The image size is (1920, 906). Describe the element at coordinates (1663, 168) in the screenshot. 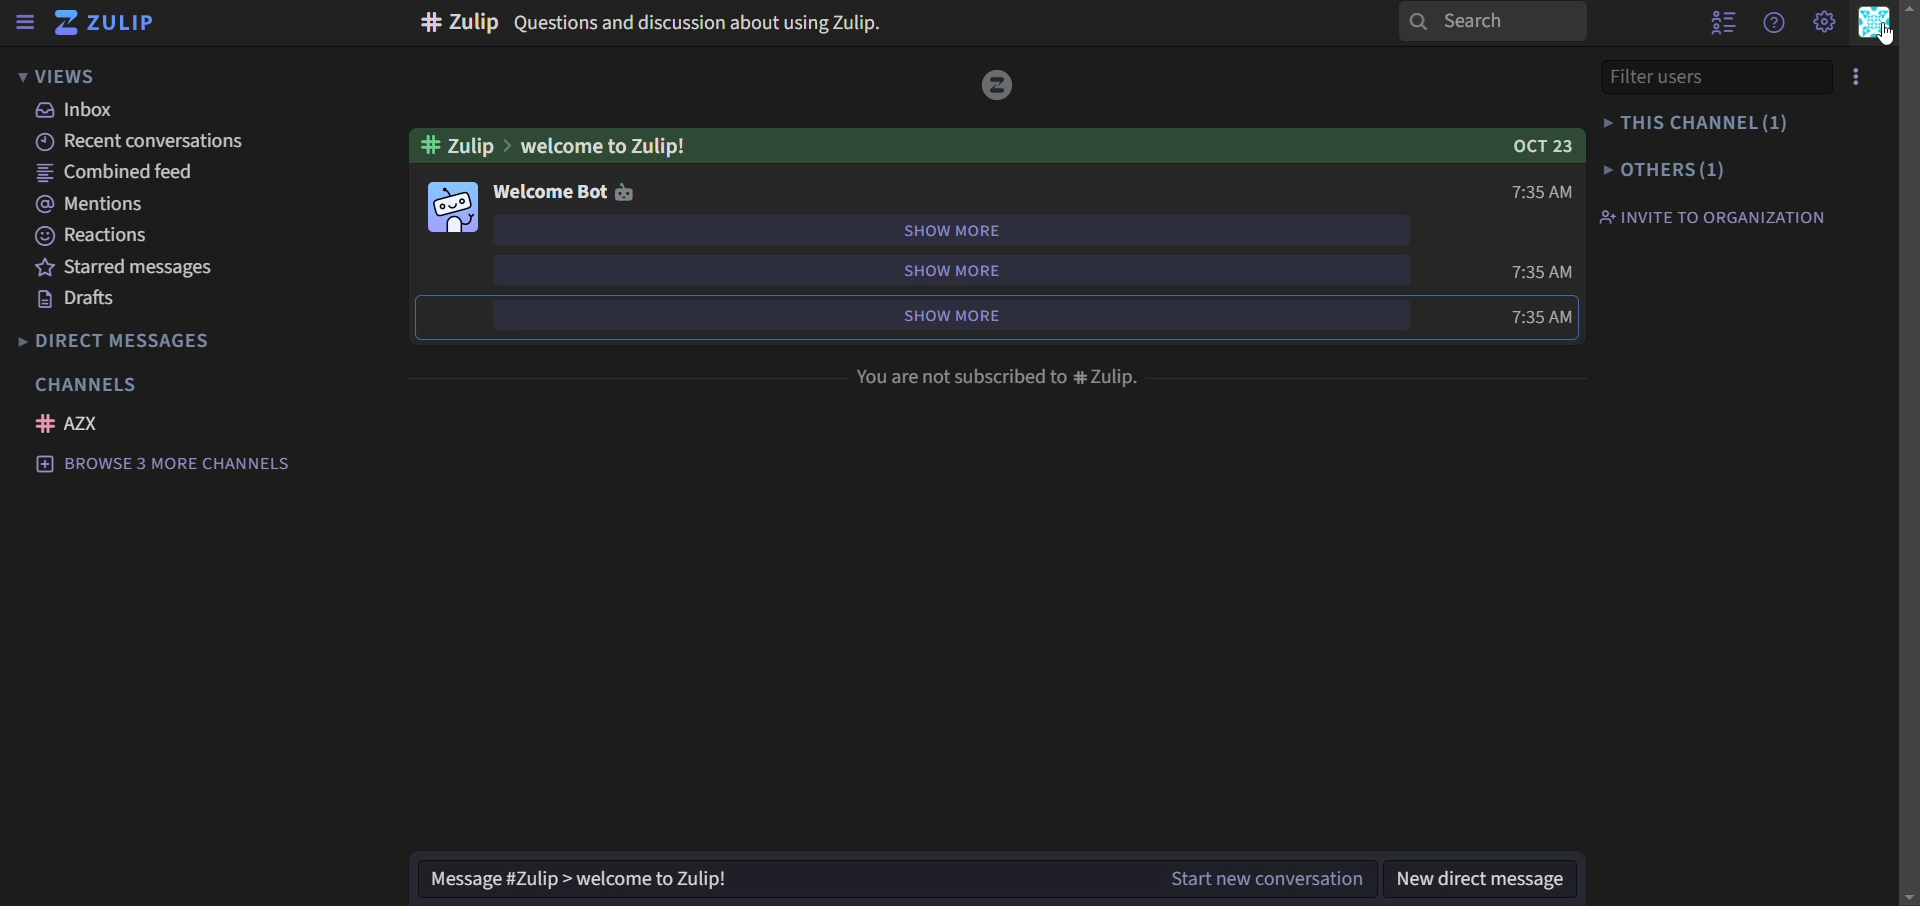

I see `others` at that location.